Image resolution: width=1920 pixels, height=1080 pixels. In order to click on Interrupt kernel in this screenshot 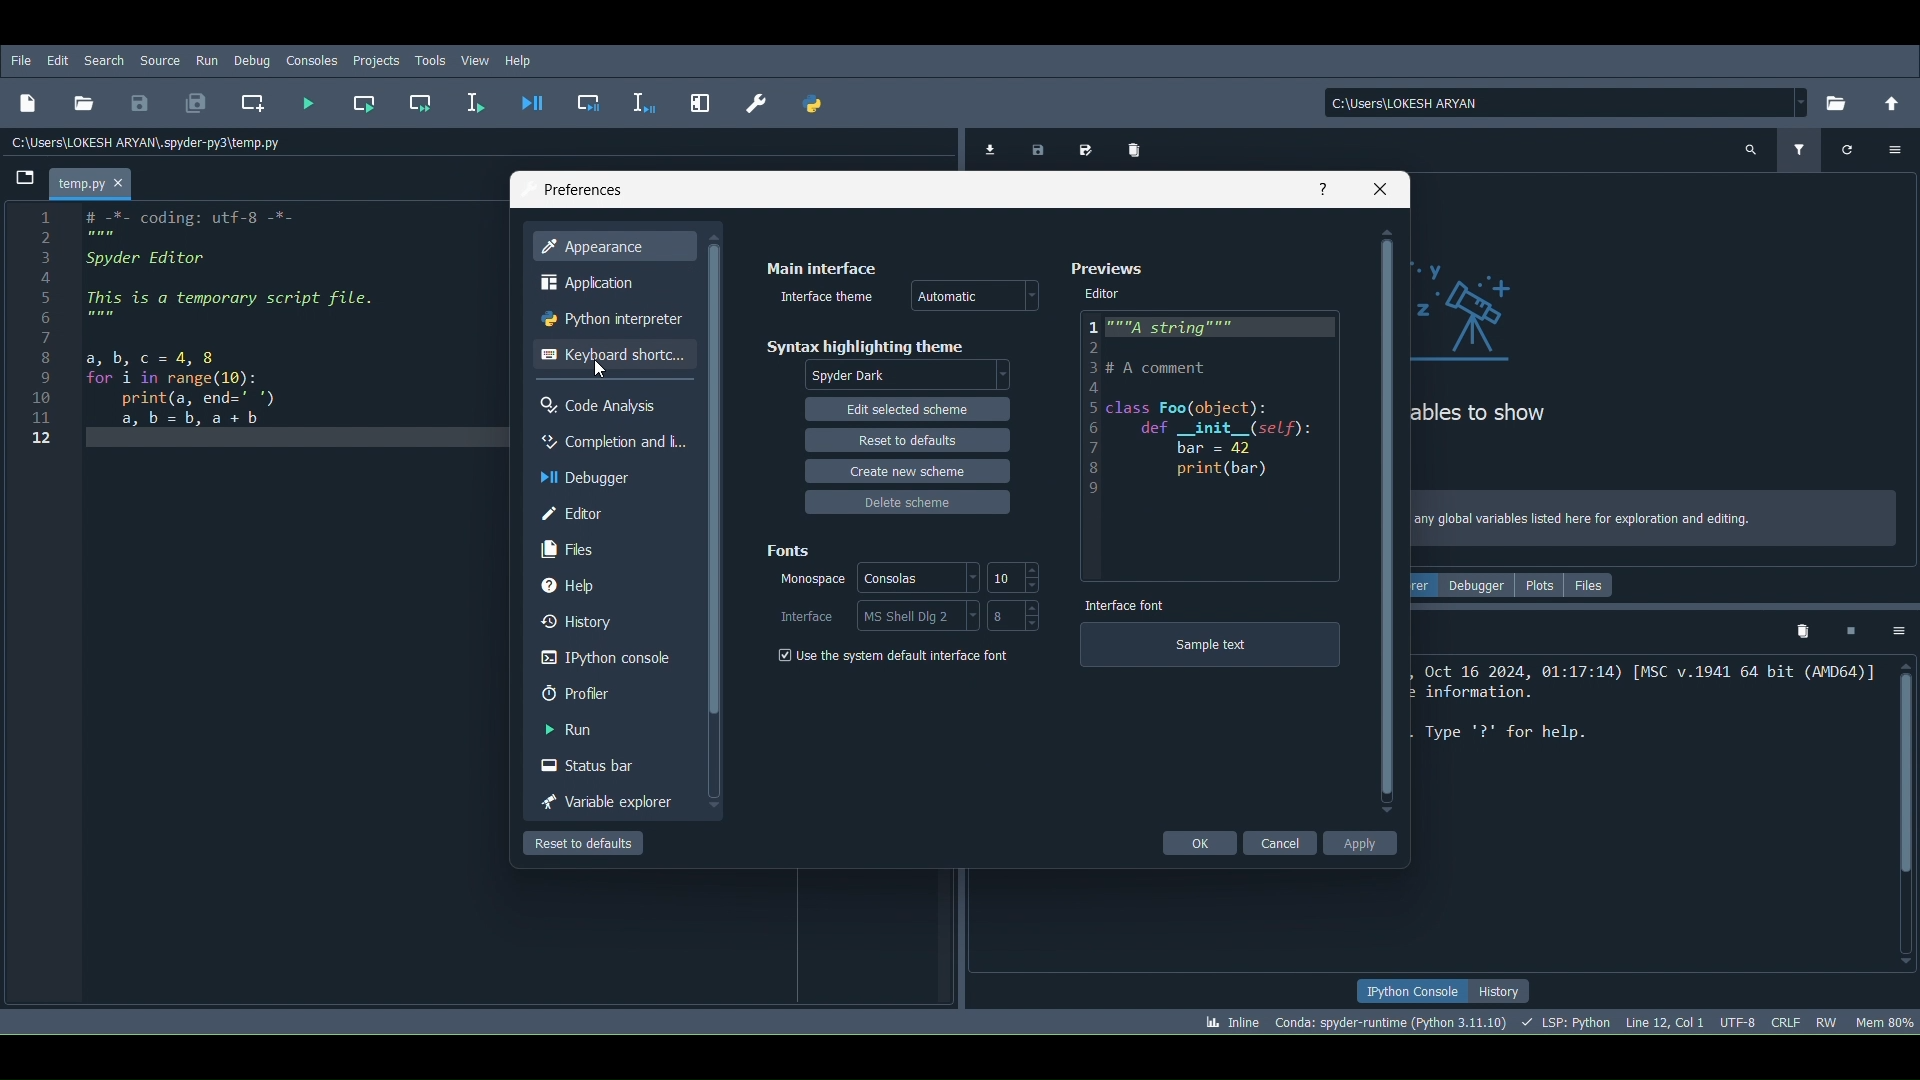, I will do `click(1849, 629)`.